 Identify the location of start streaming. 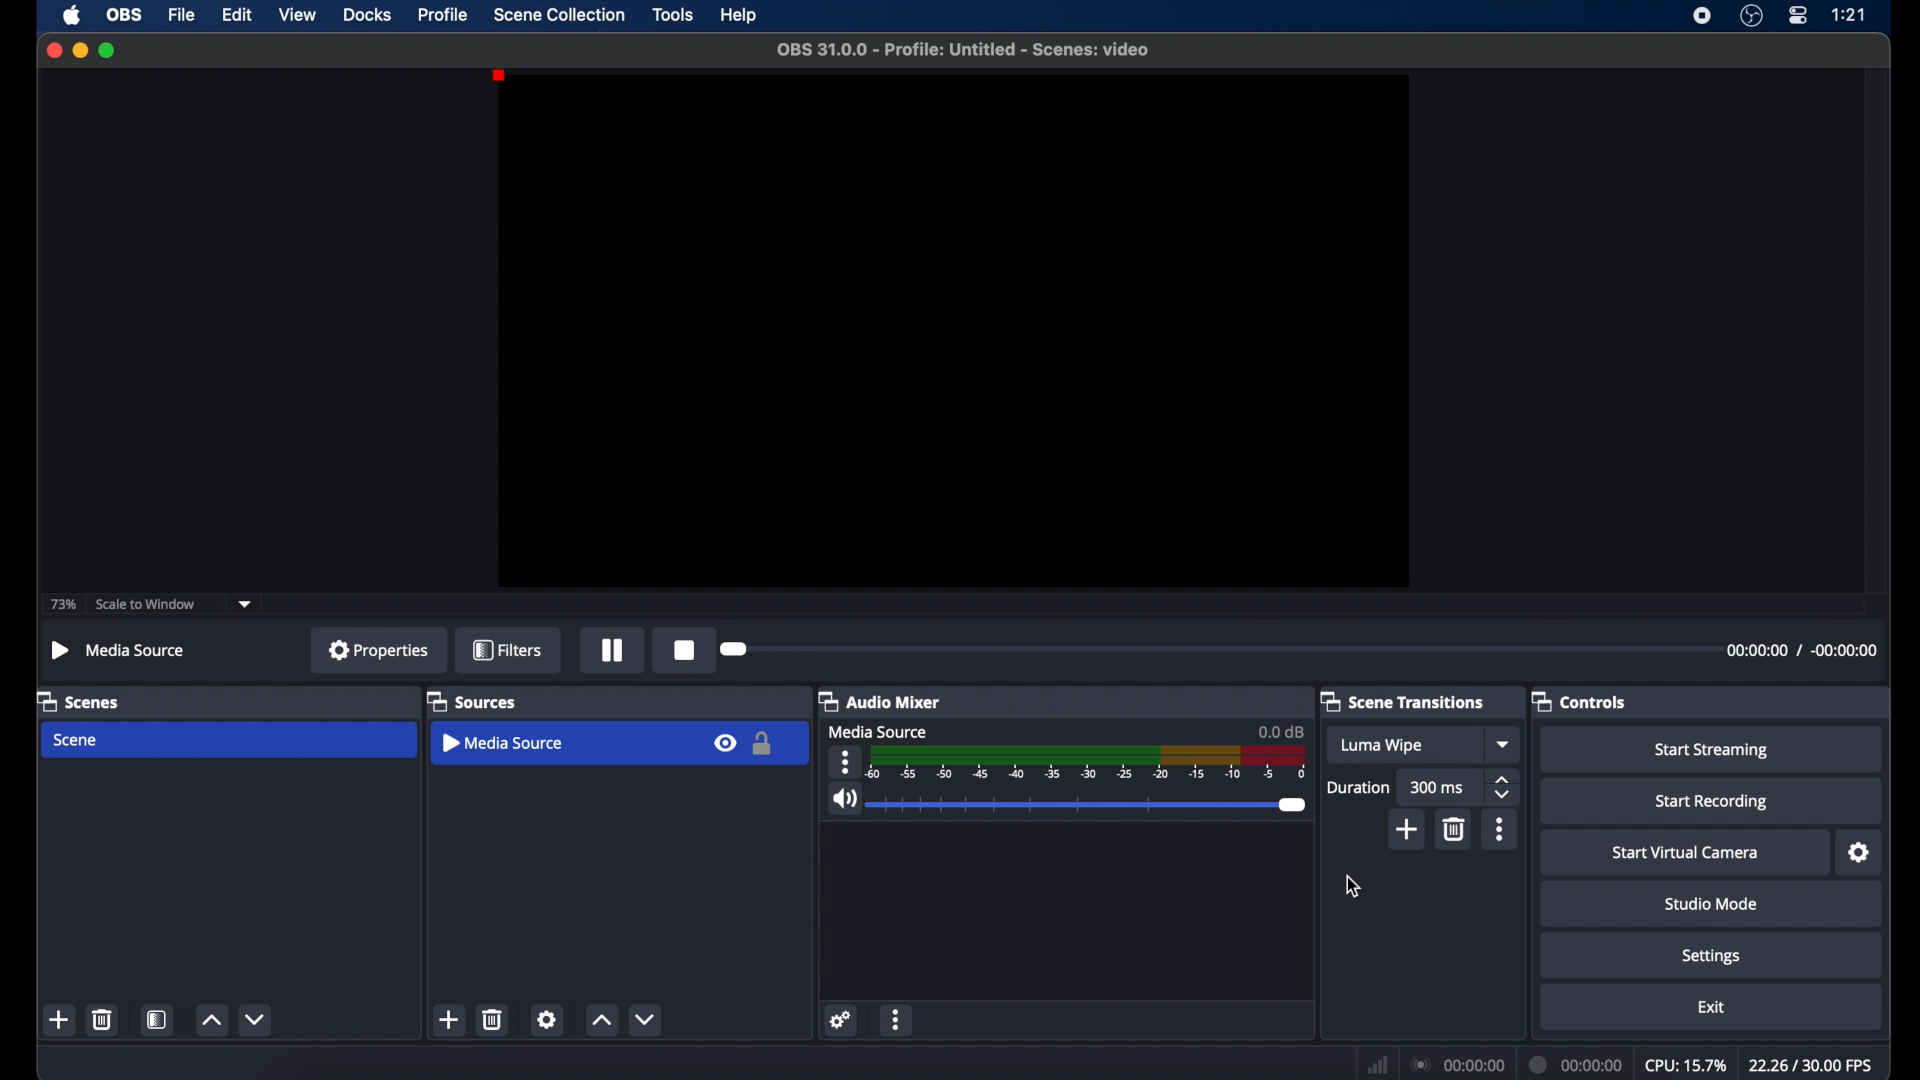
(1714, 749).